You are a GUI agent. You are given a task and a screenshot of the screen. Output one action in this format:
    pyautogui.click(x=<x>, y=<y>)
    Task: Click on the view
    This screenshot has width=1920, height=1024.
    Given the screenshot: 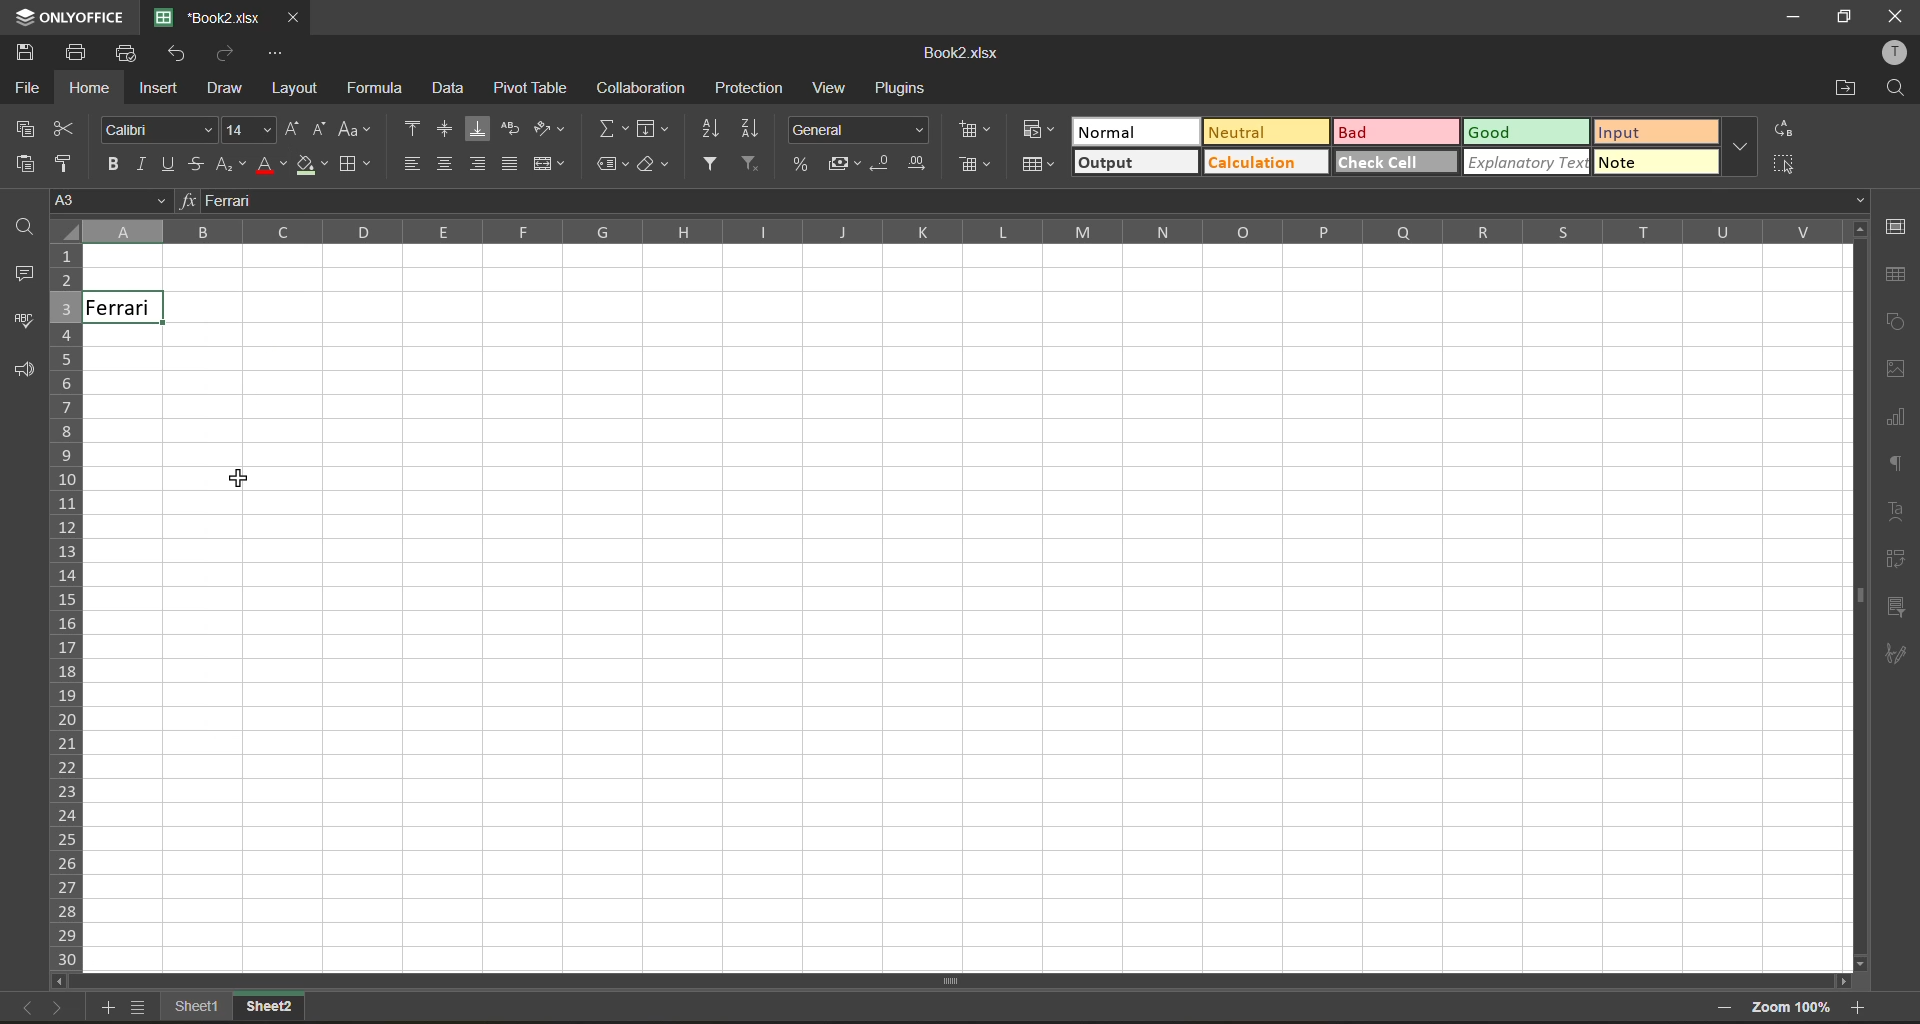 What is the action you would take?
    pyautogui.click(x=833, y=89)
    